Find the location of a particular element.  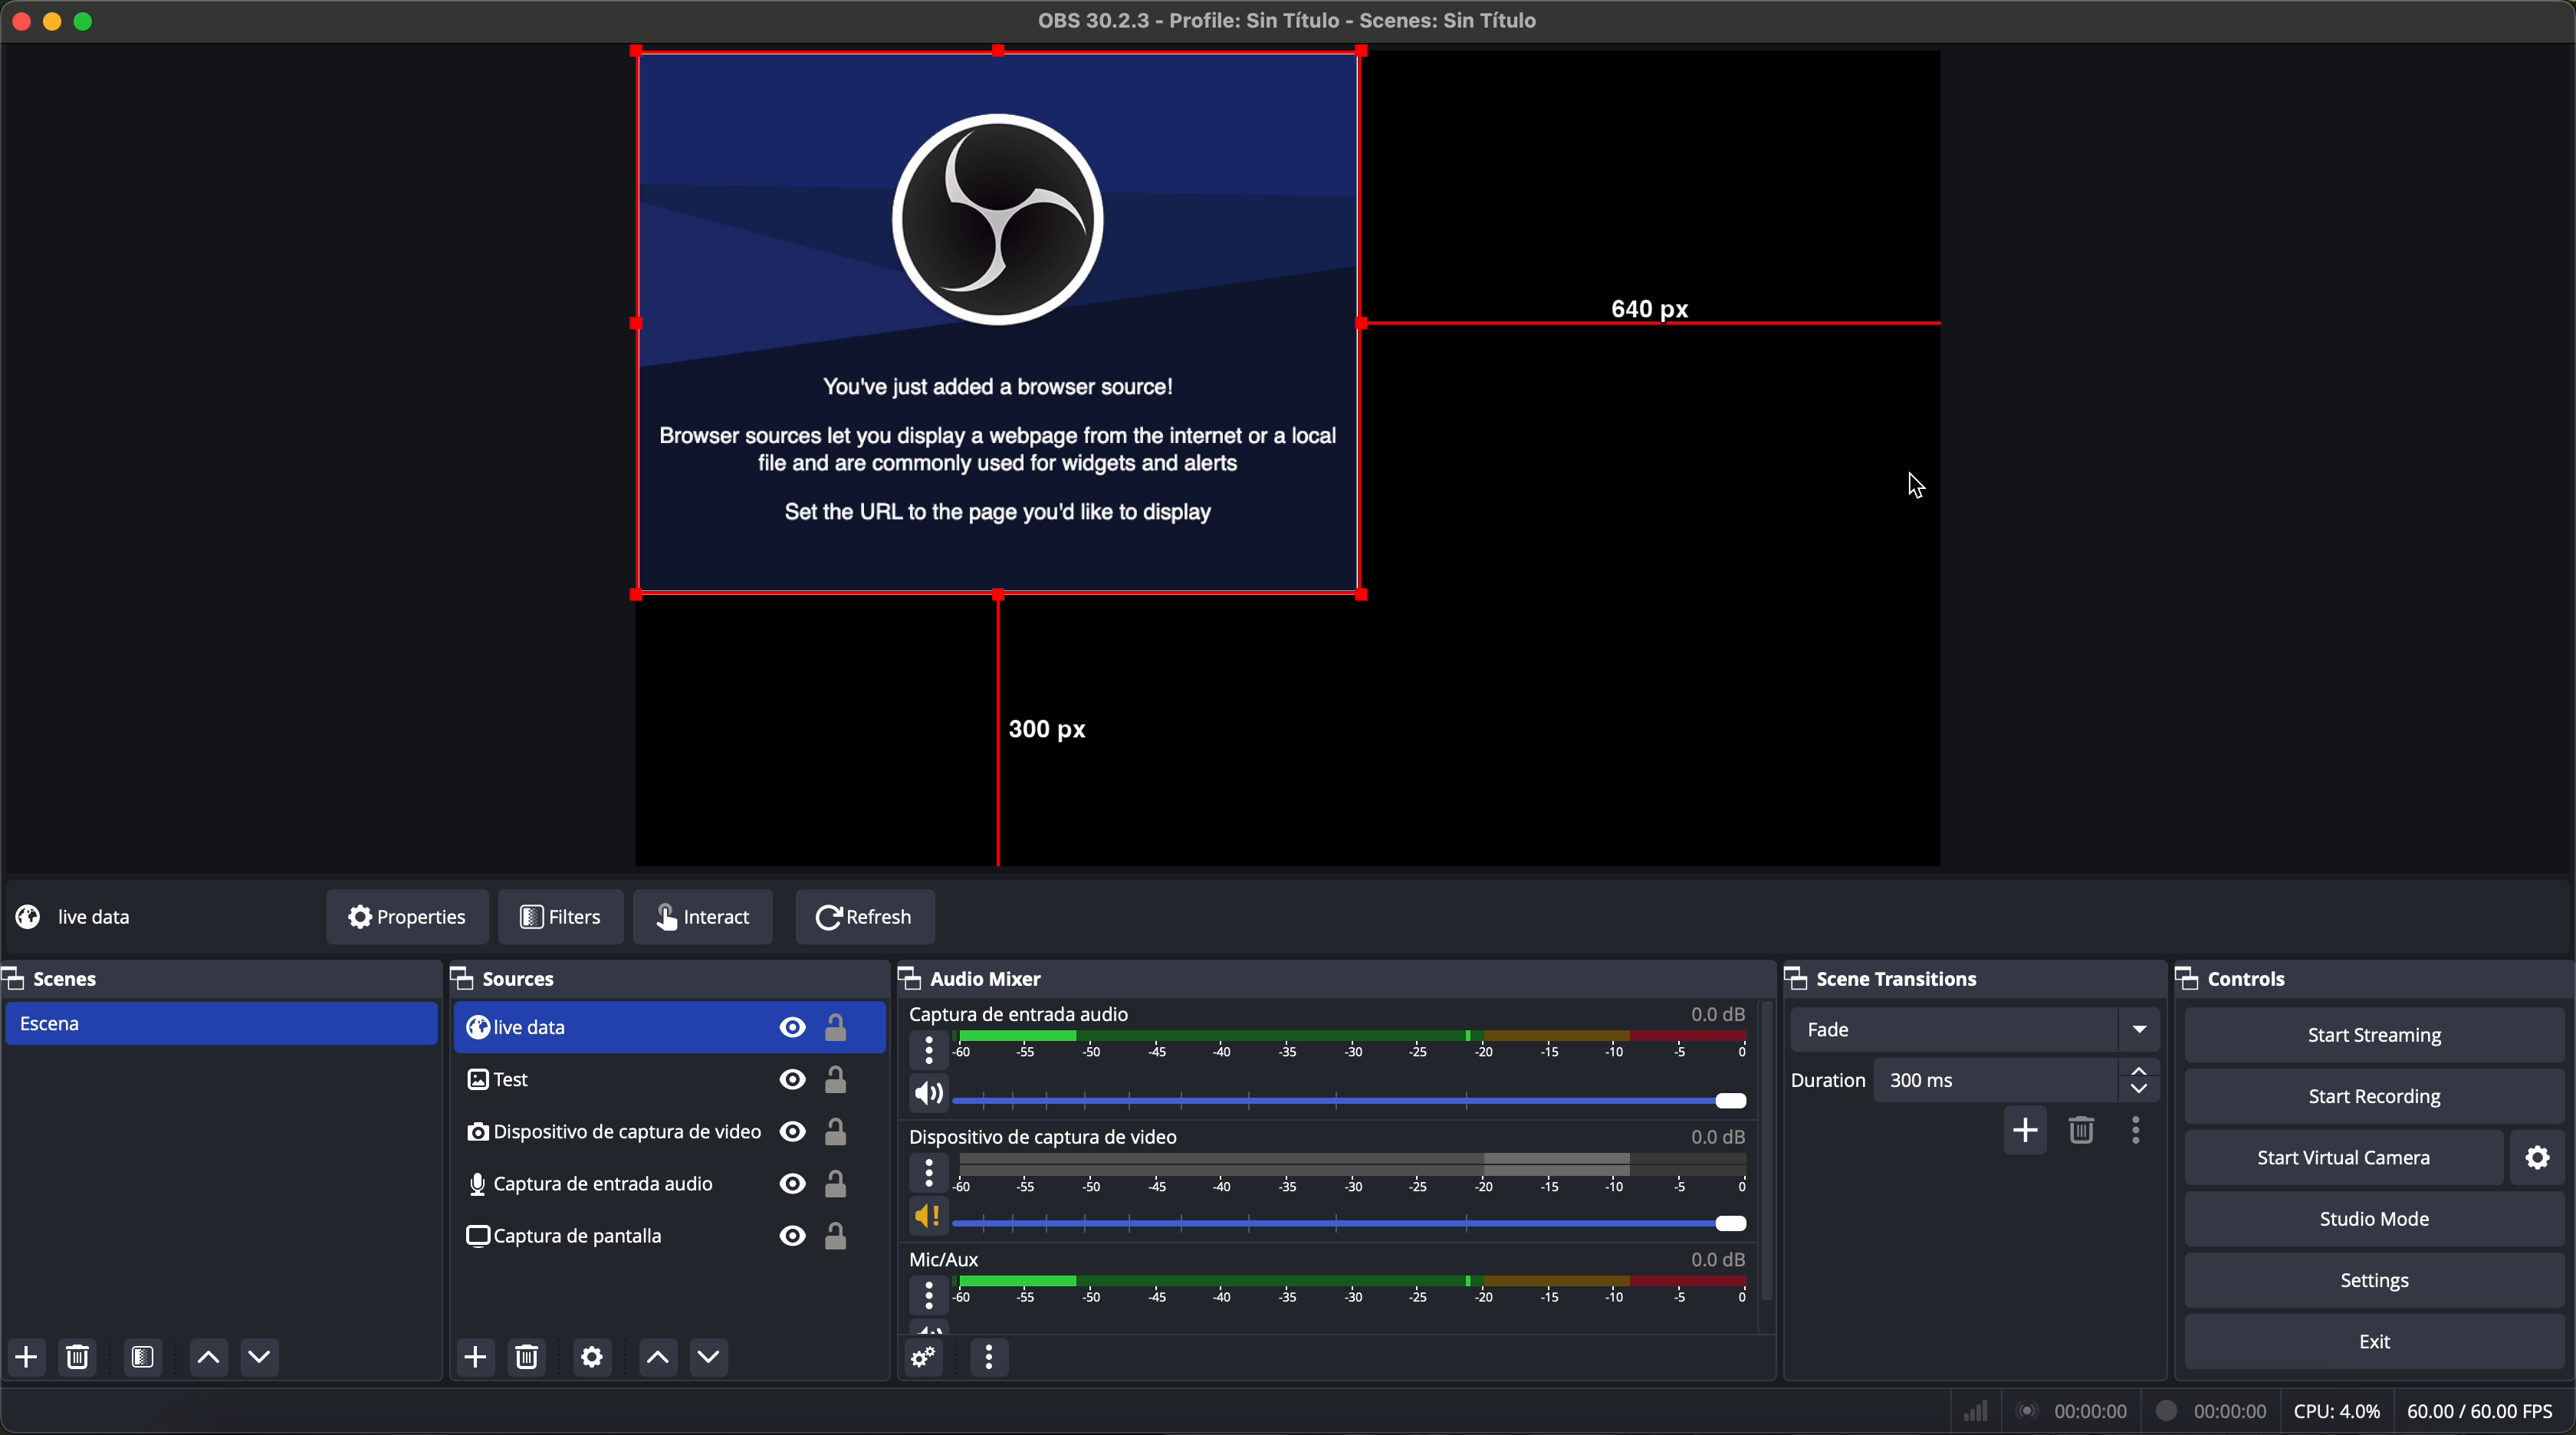

interact button is located at coordinates (707, 920).